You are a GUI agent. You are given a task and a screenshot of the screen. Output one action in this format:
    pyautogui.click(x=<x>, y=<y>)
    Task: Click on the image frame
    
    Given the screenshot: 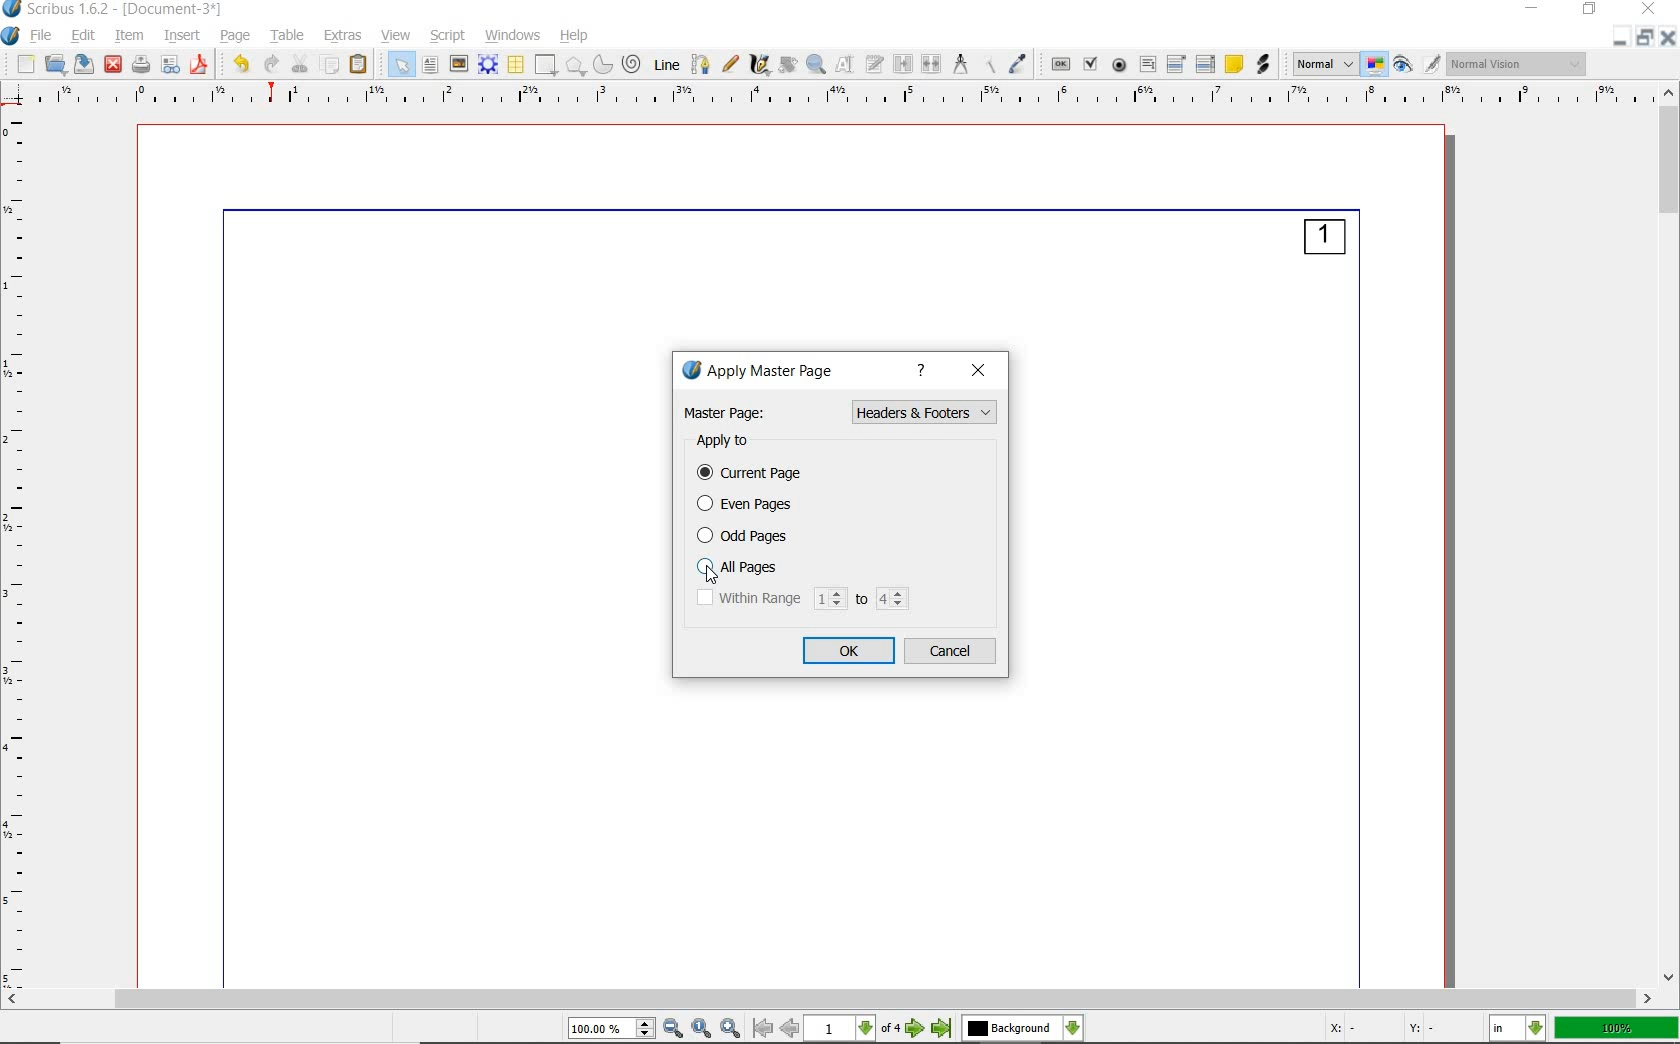 What is the action you would take?
    pyautogui.click(x=458, y=66)
    